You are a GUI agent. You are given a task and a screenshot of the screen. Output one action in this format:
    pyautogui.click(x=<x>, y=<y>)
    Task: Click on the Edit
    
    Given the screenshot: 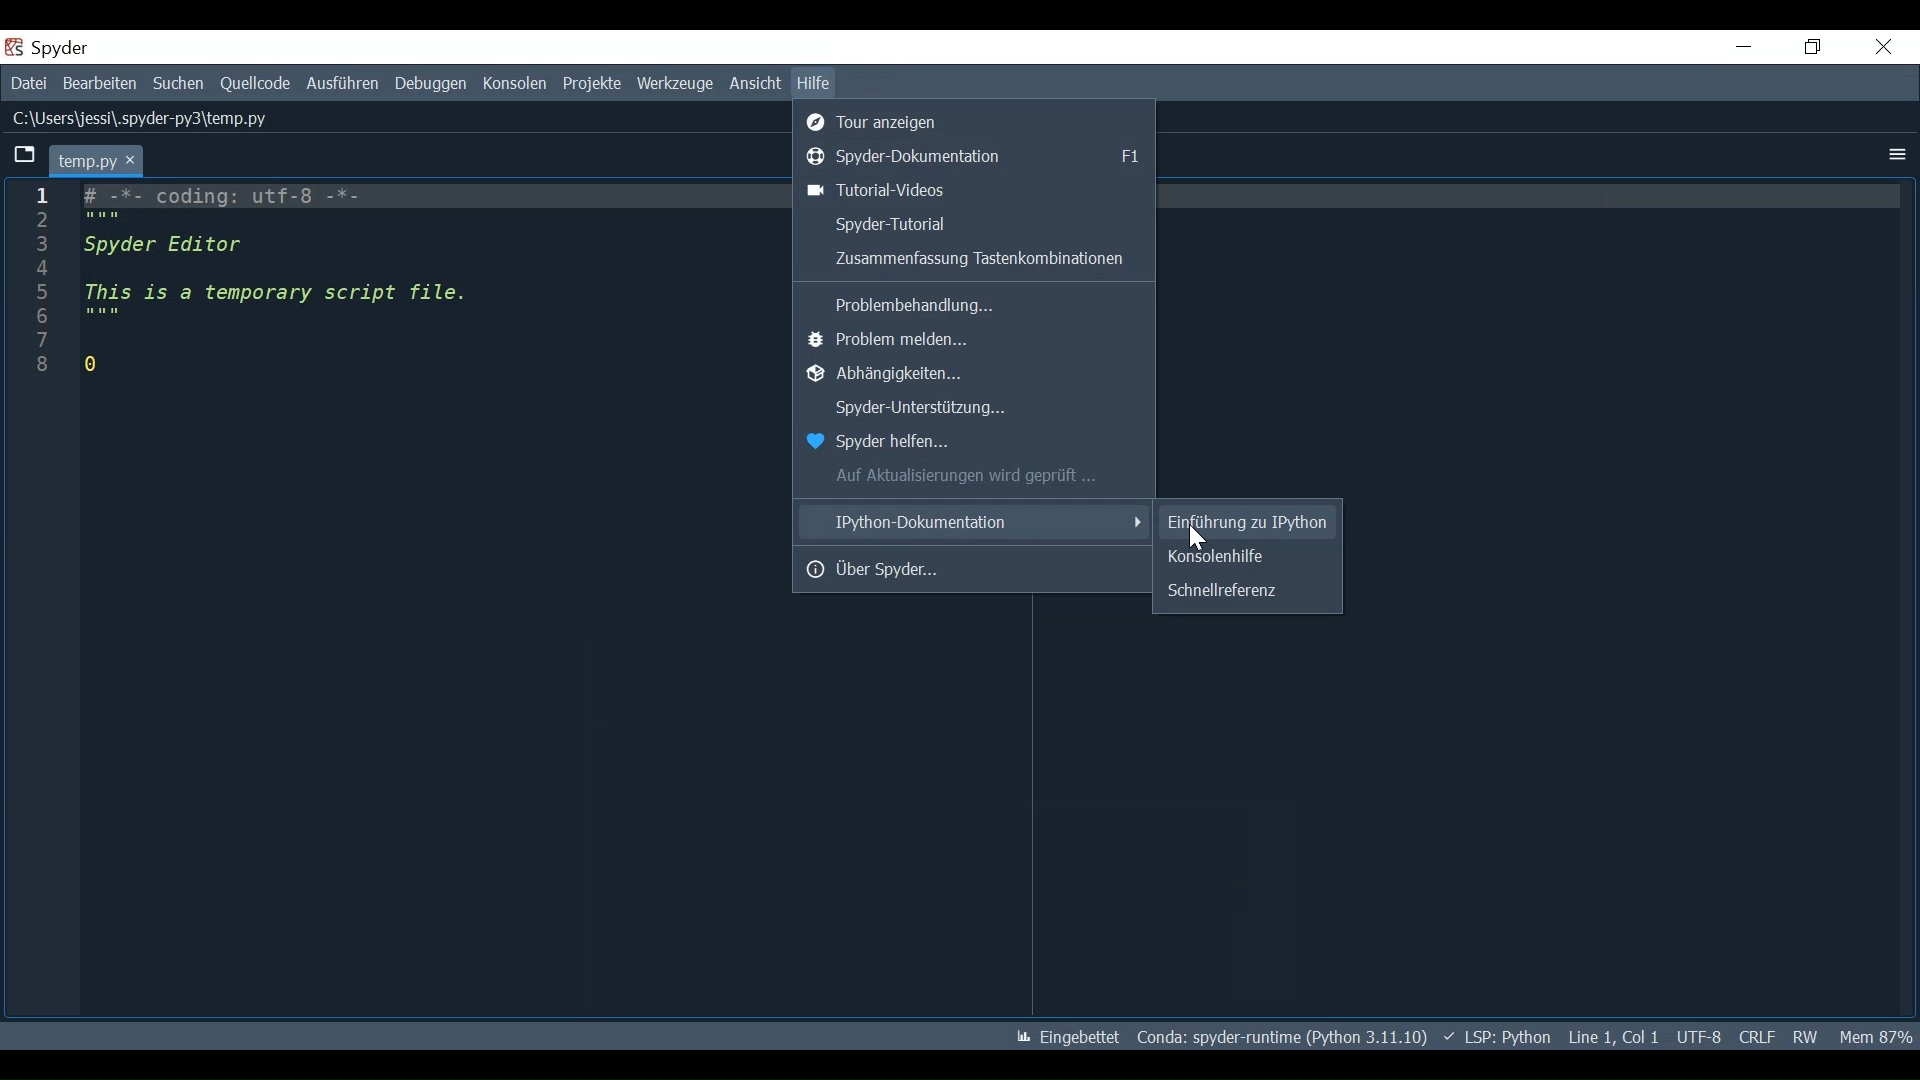 What is the action you would take?
    pyautogui.click(x=98, y=84)
    